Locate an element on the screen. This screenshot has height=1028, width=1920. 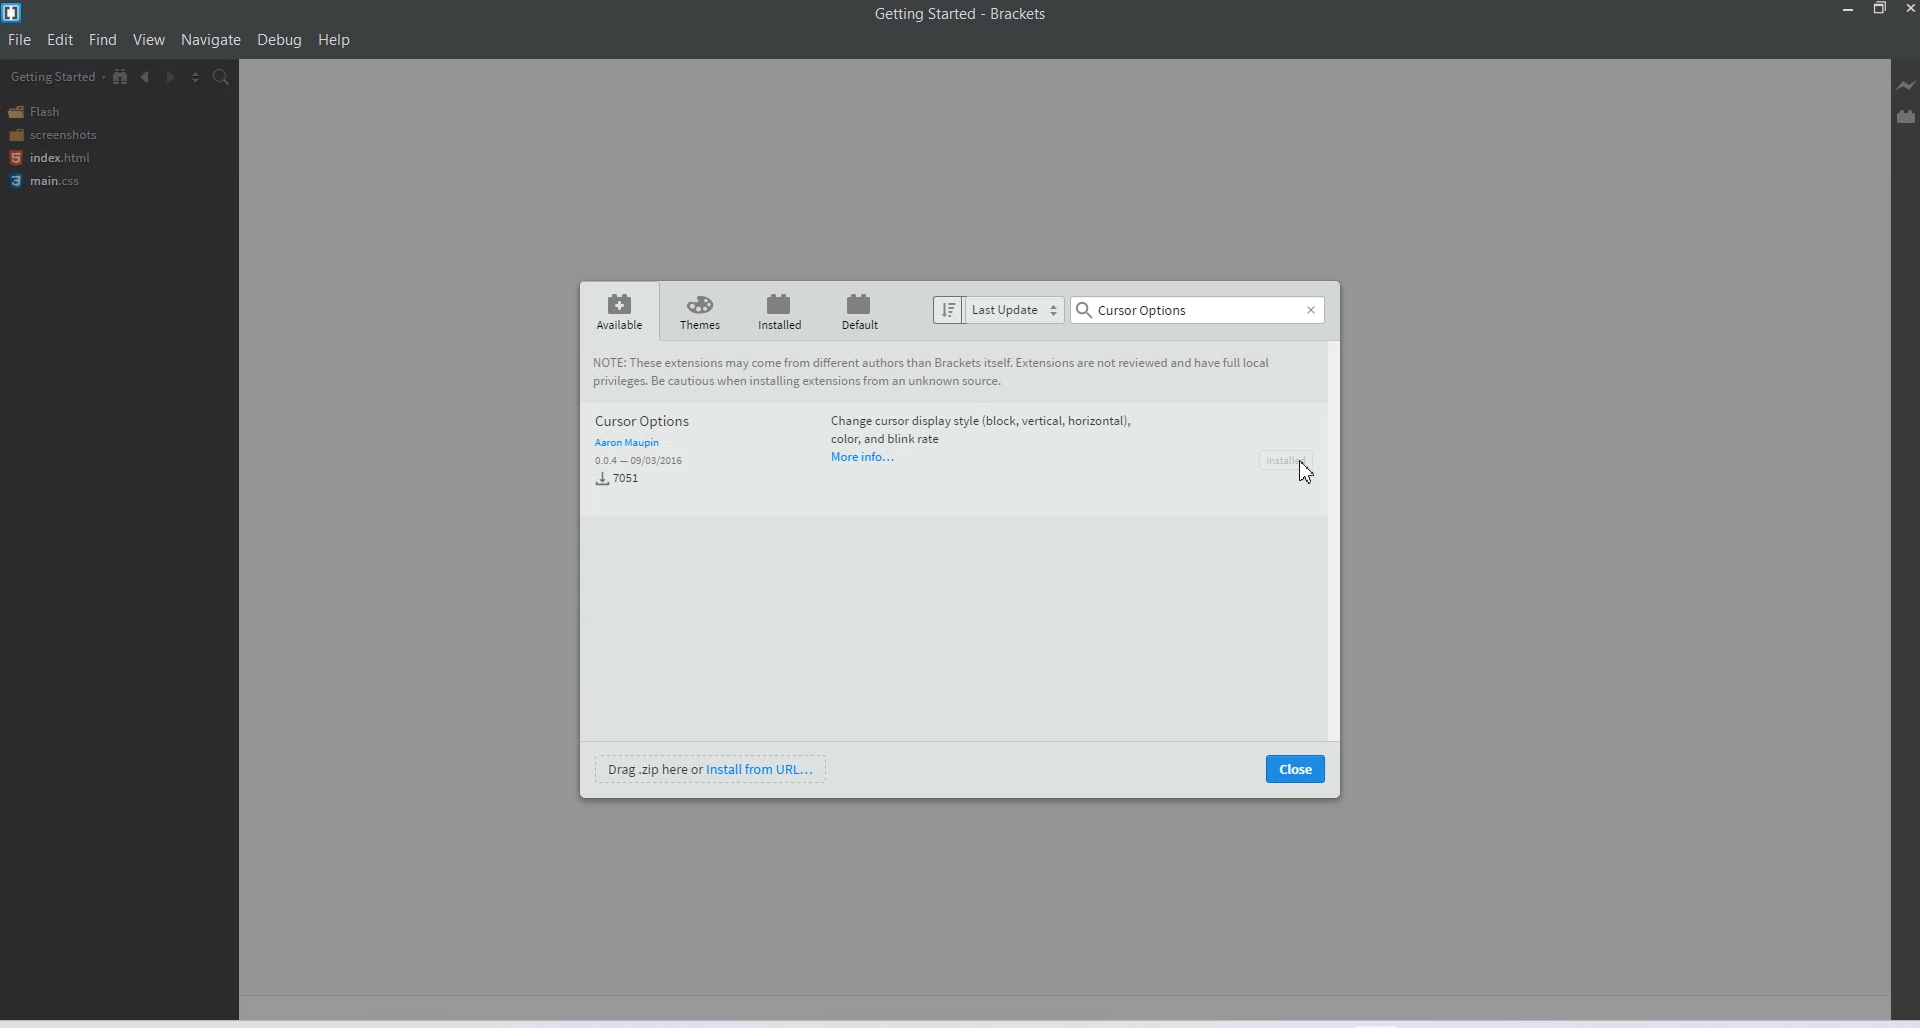
Navigate Forwards is located at coordinates (171, 78).